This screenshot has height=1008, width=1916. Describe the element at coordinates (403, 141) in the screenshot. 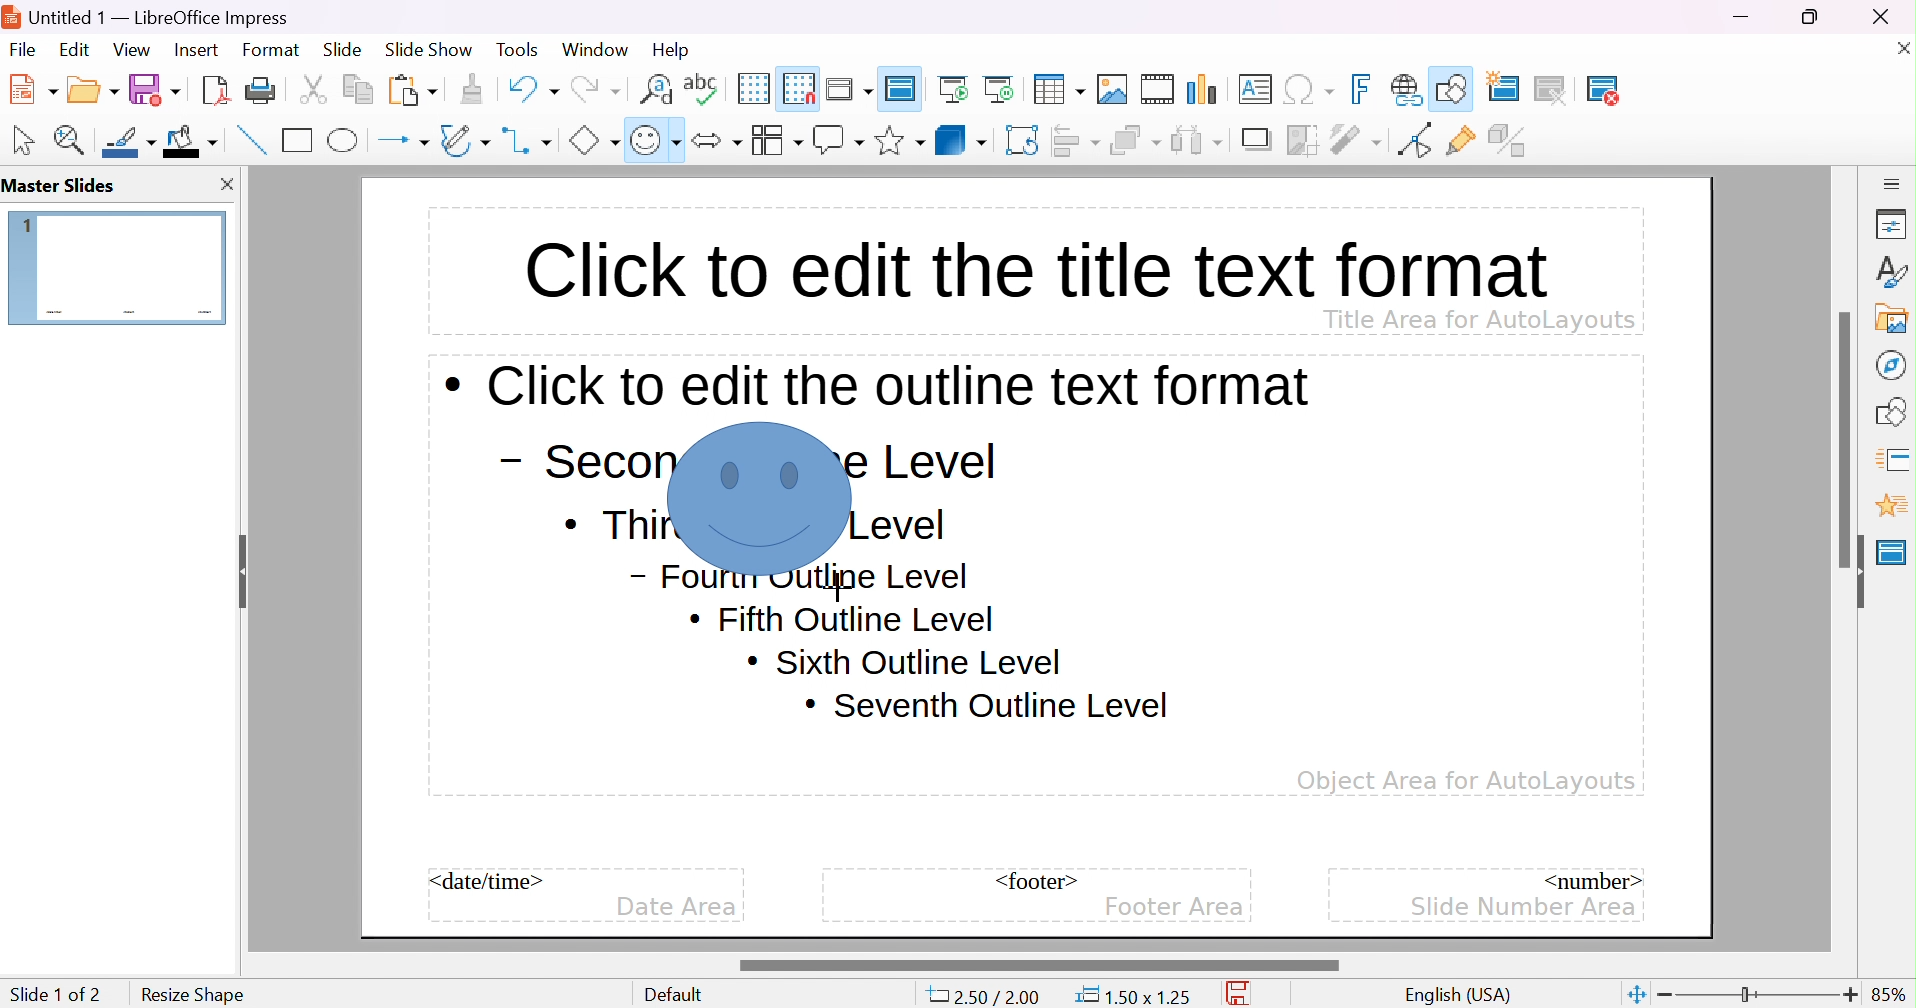

I see `lines and arrows` at that location.